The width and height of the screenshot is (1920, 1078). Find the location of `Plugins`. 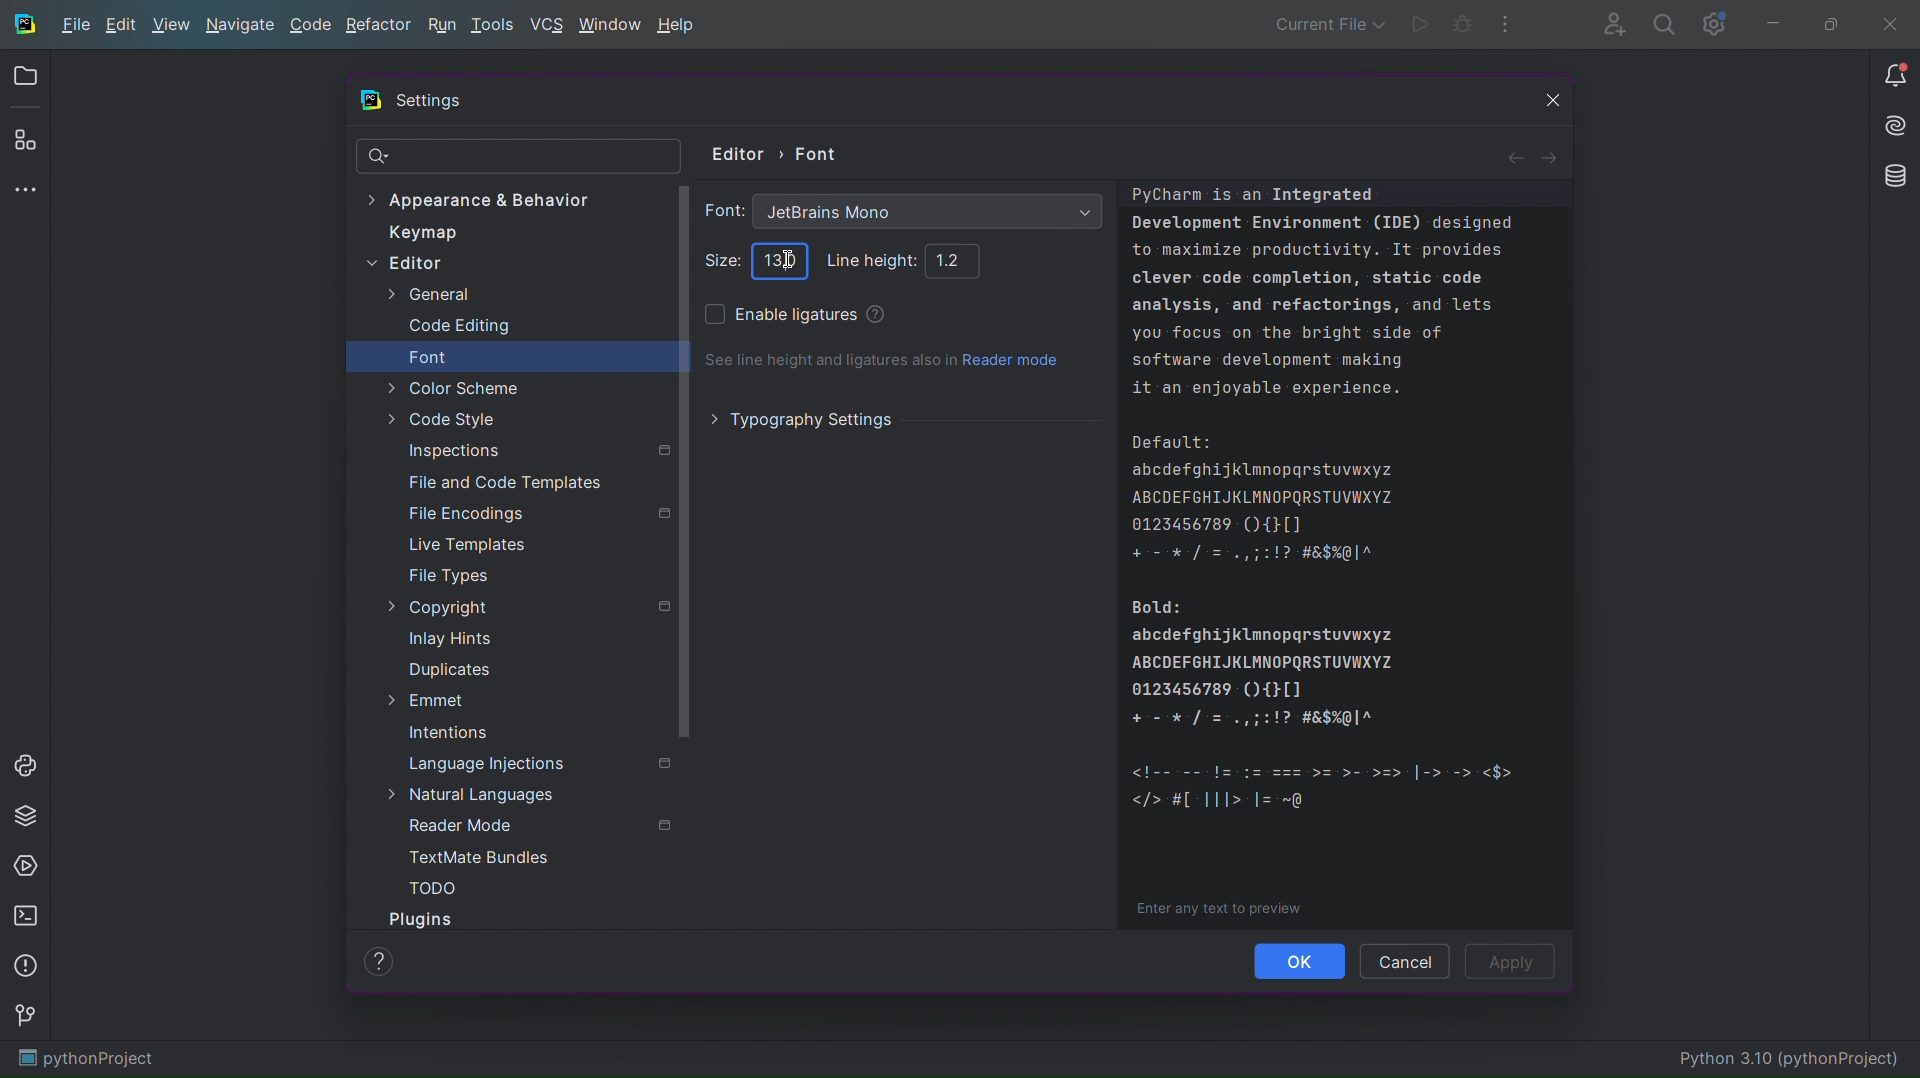

Plugins is located at coordinates (424, 919).